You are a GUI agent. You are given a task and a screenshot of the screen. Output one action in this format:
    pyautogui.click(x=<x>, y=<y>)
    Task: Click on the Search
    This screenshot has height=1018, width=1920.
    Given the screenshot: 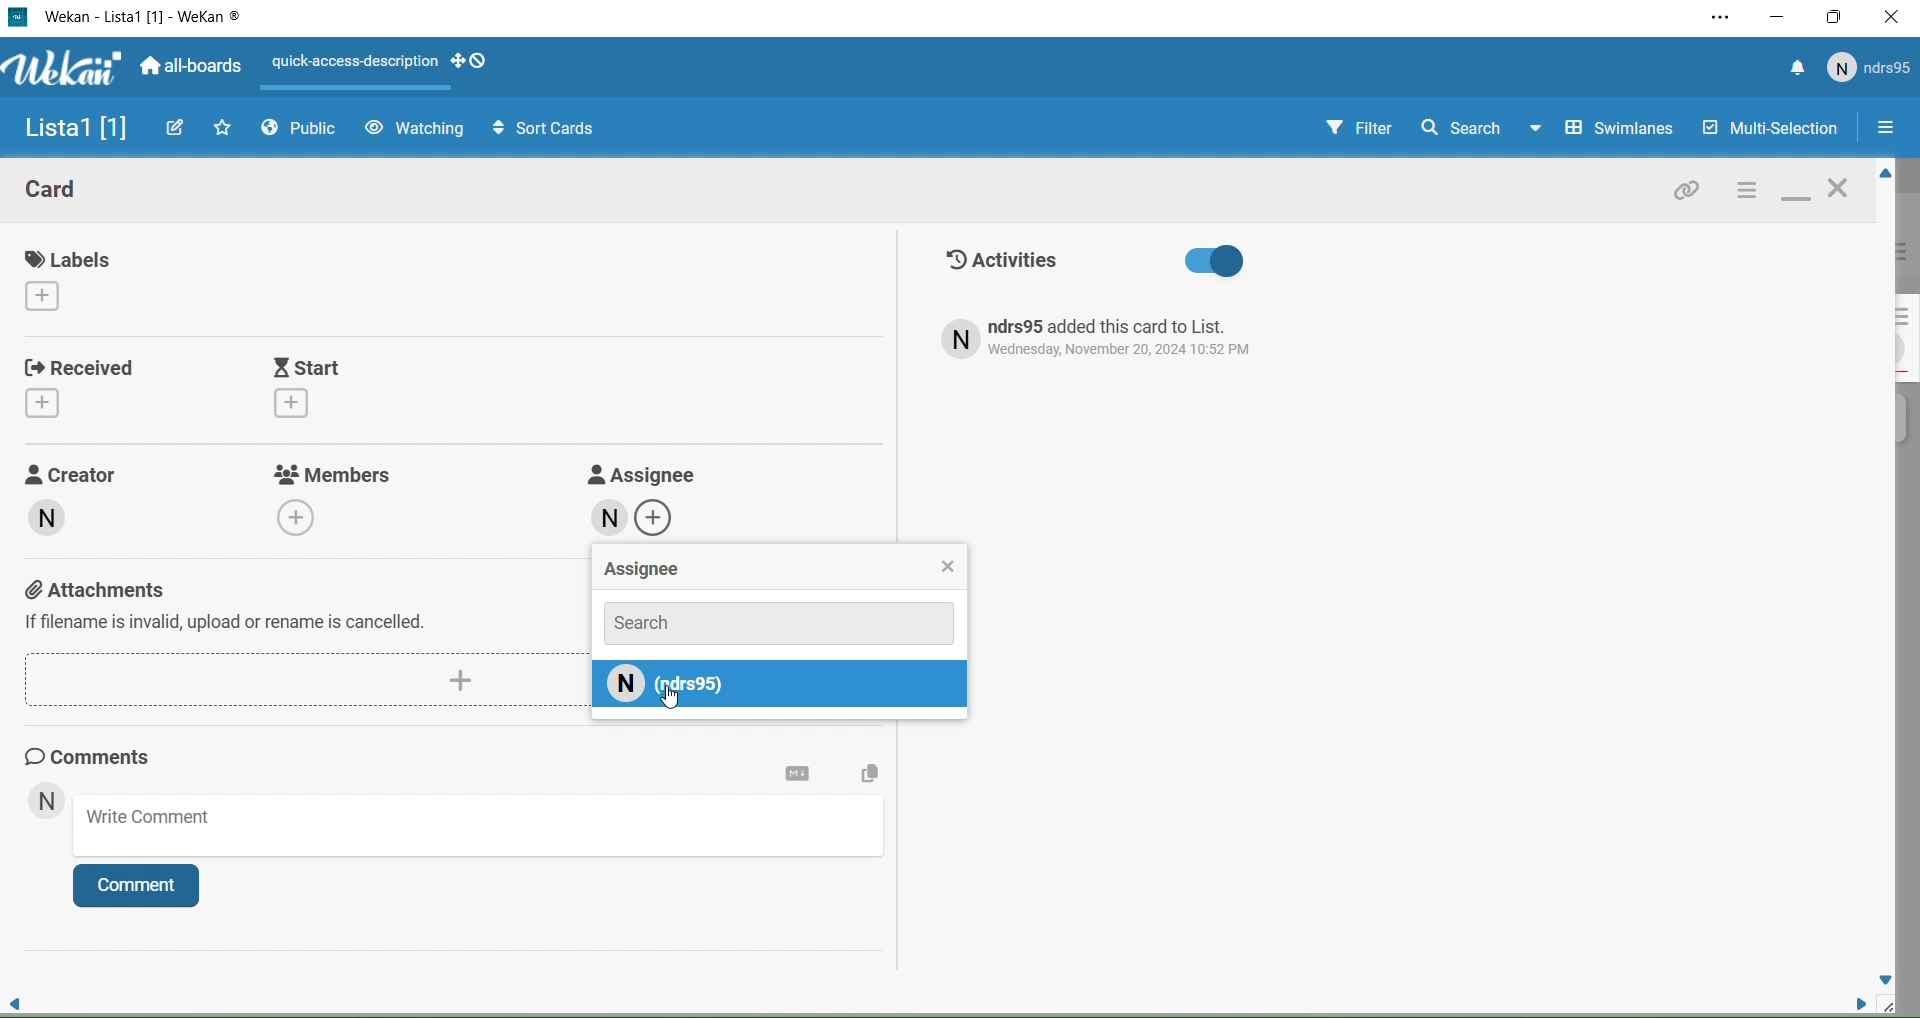 What is the action you would take?
    pyautogui.click(x=1460, y=127)
    